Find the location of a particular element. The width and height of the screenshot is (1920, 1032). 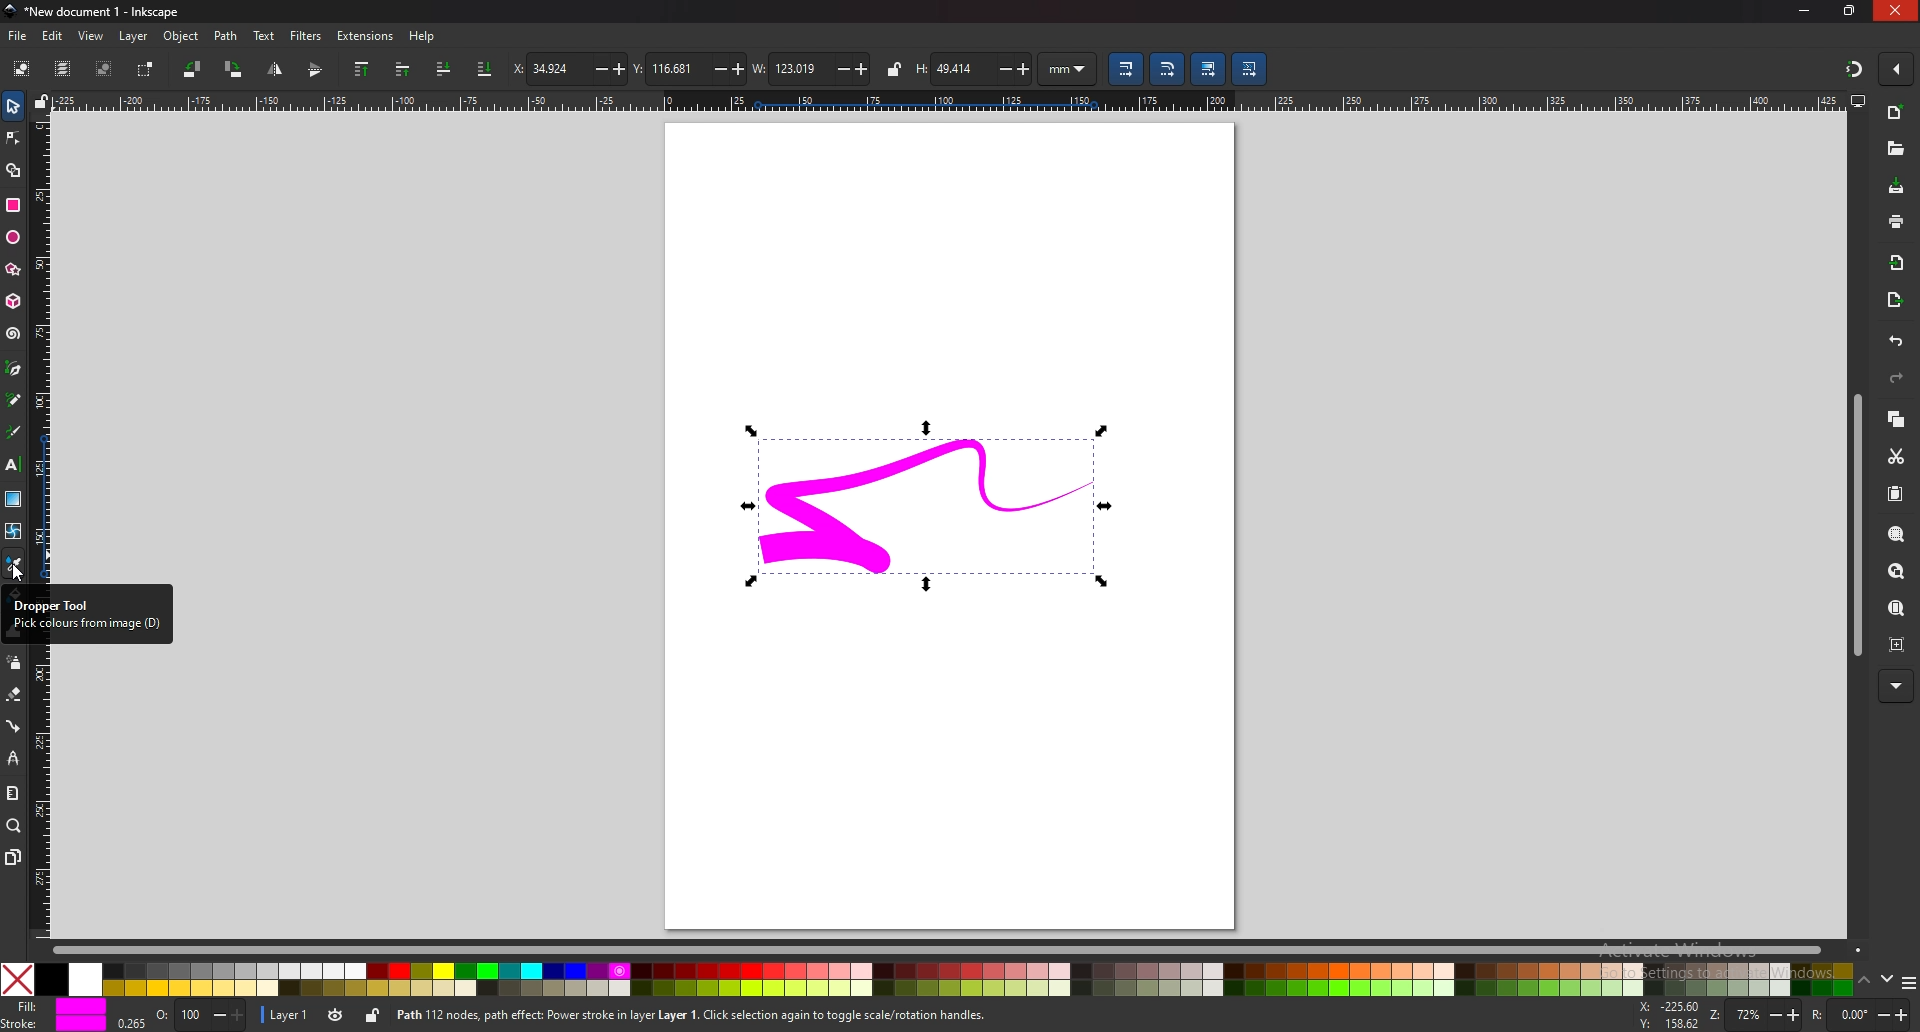

y coordinates is located at coordinates (689, 67).